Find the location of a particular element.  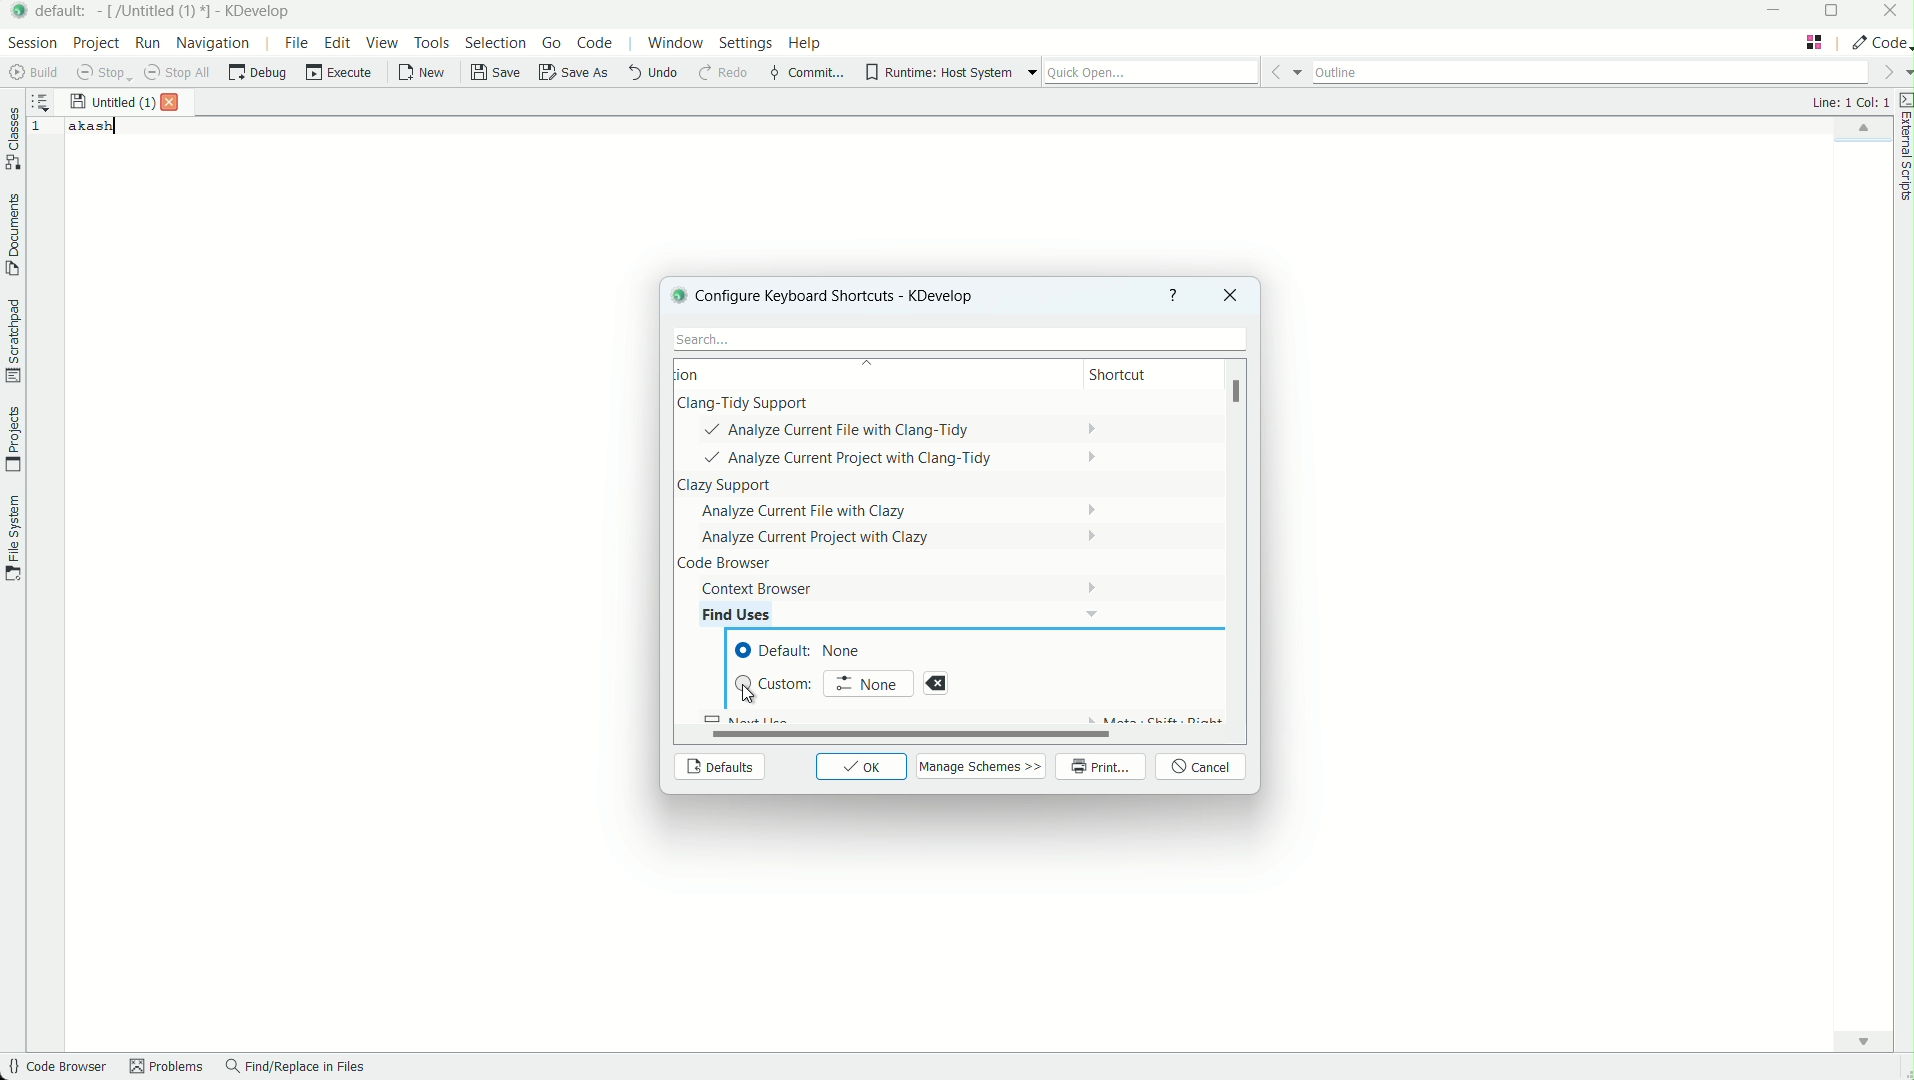

code browser is located at coordinates (55, 1068).